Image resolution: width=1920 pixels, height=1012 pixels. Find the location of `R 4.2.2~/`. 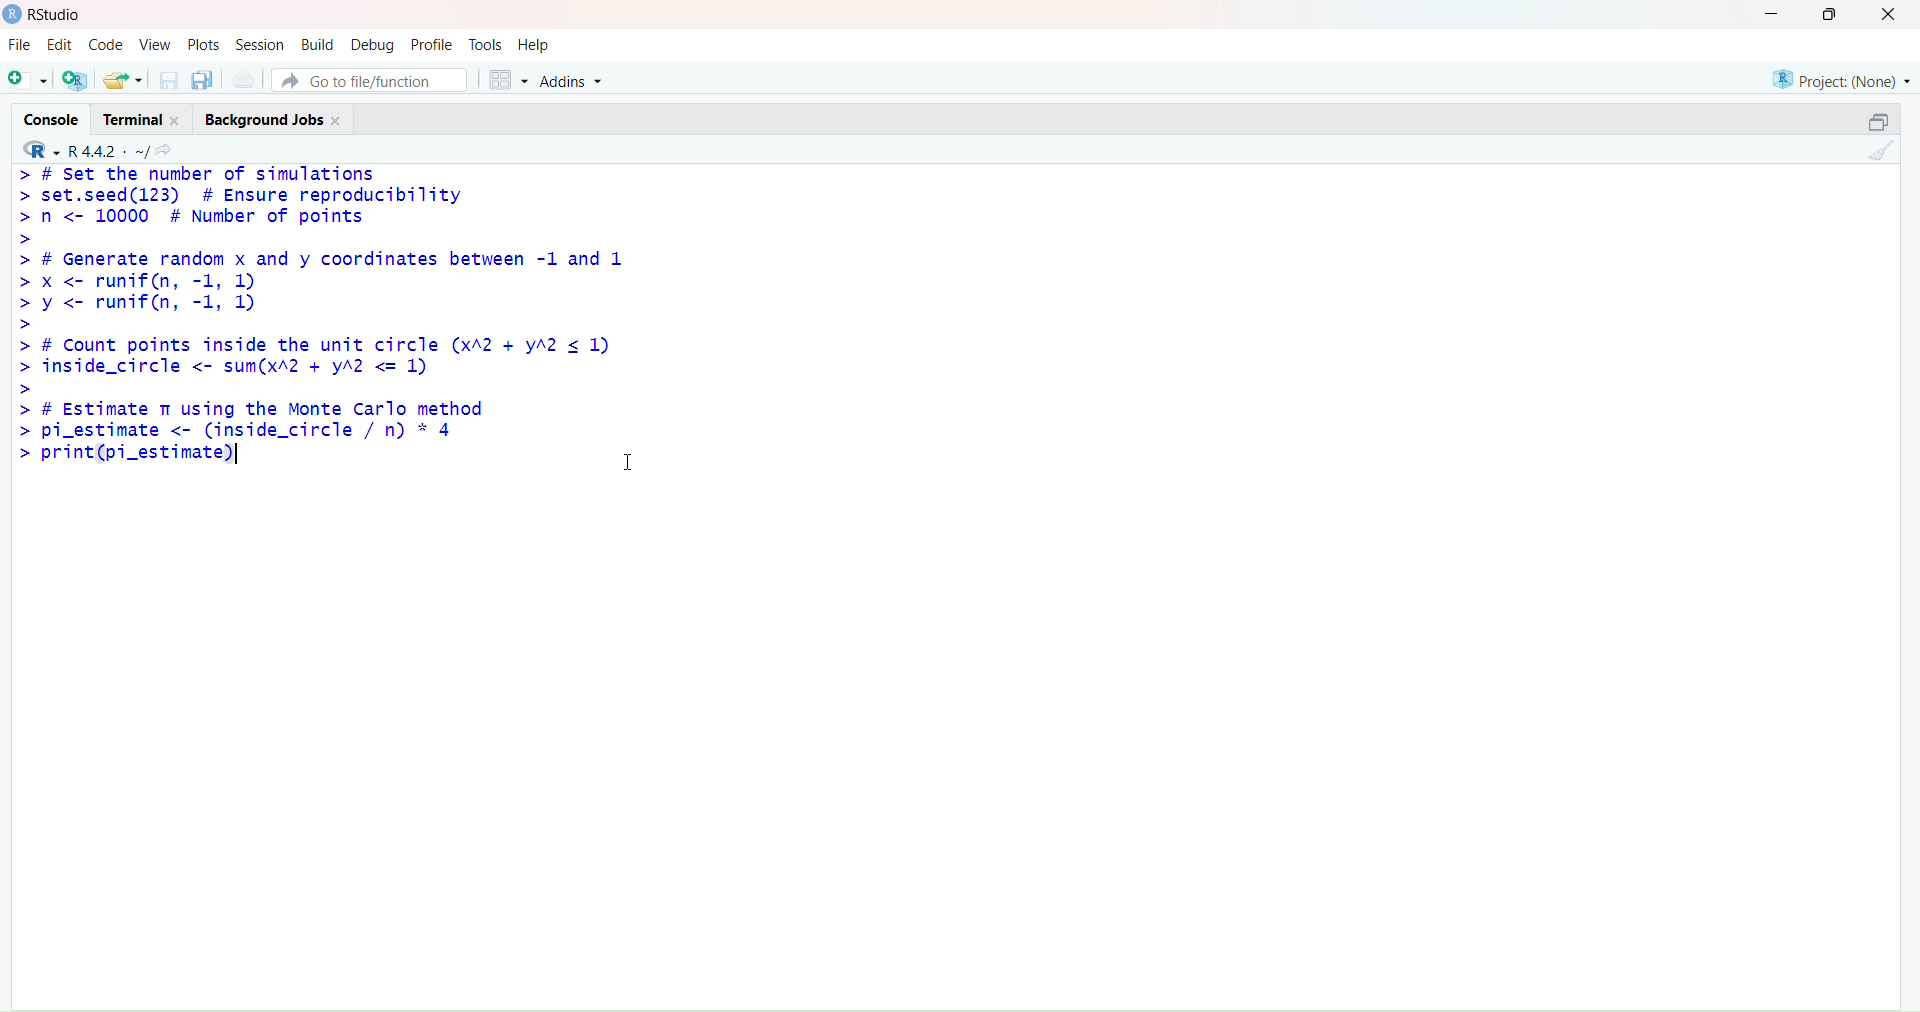

R 4.2.2~/ is located at coordinates (111, 149).